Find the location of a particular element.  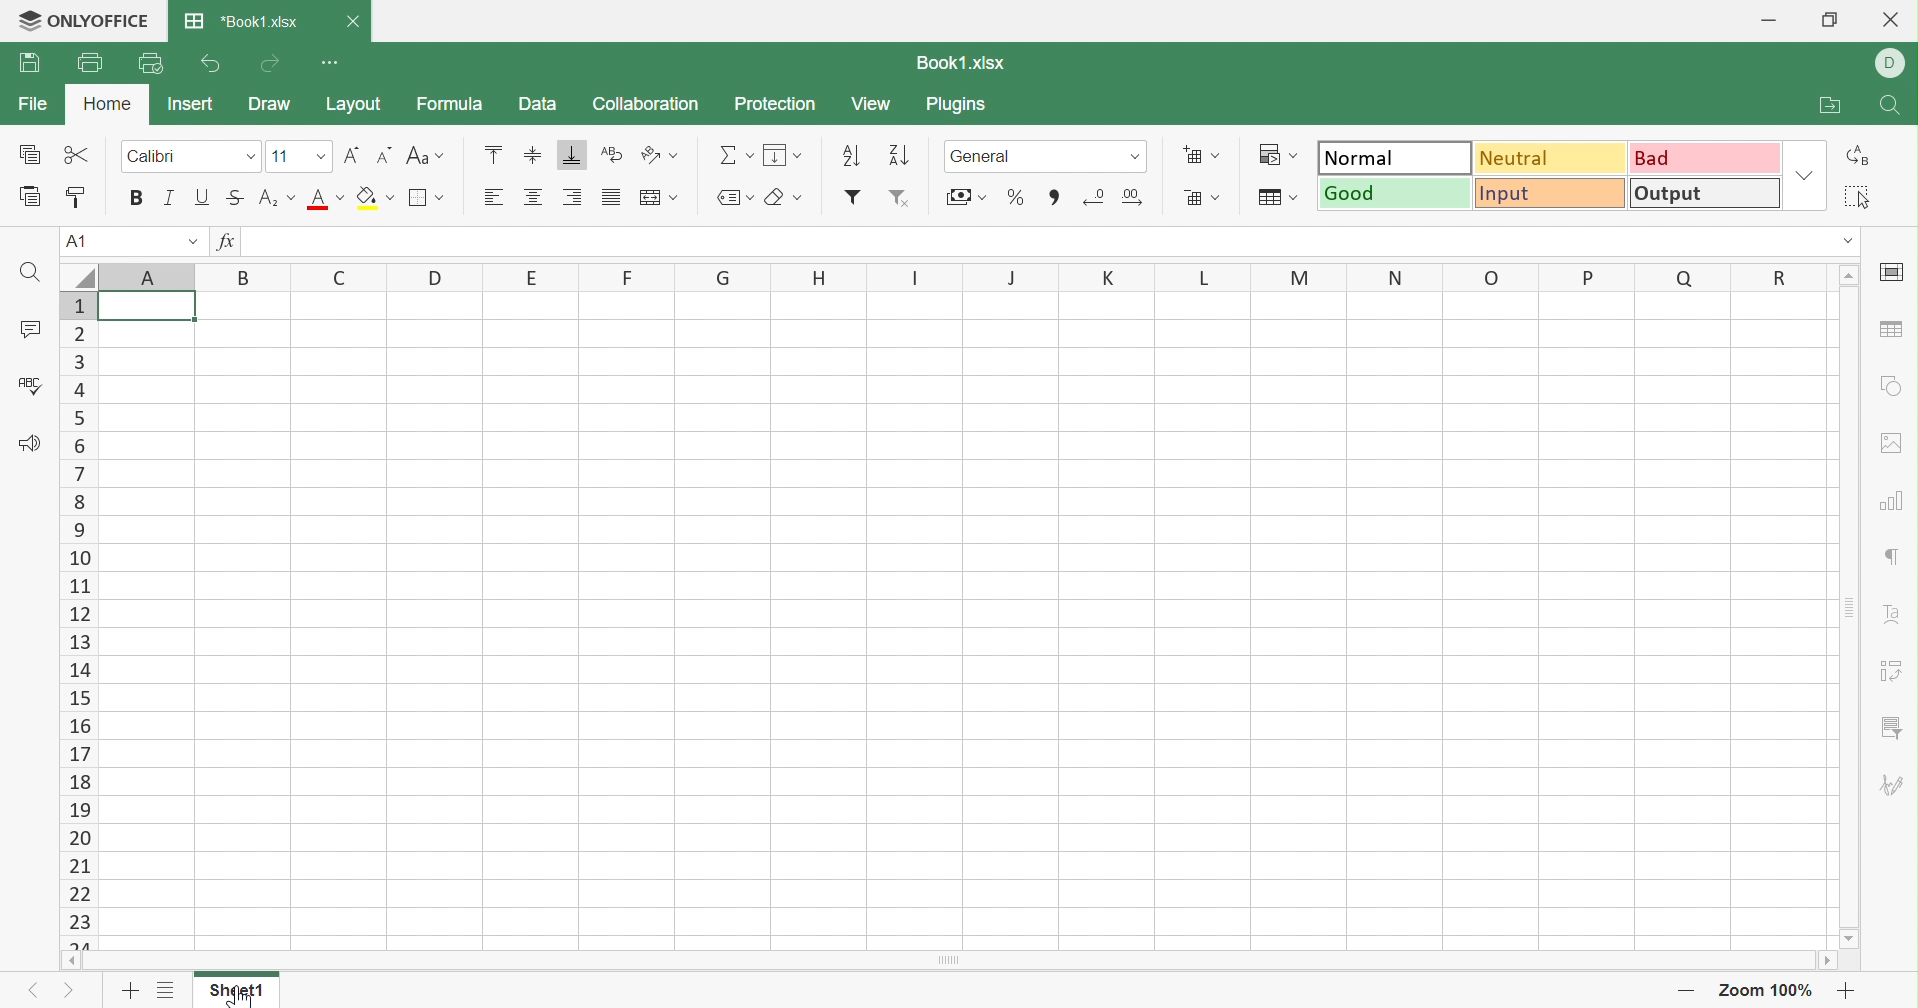

Table settings is located at coordinates (1891, 325).